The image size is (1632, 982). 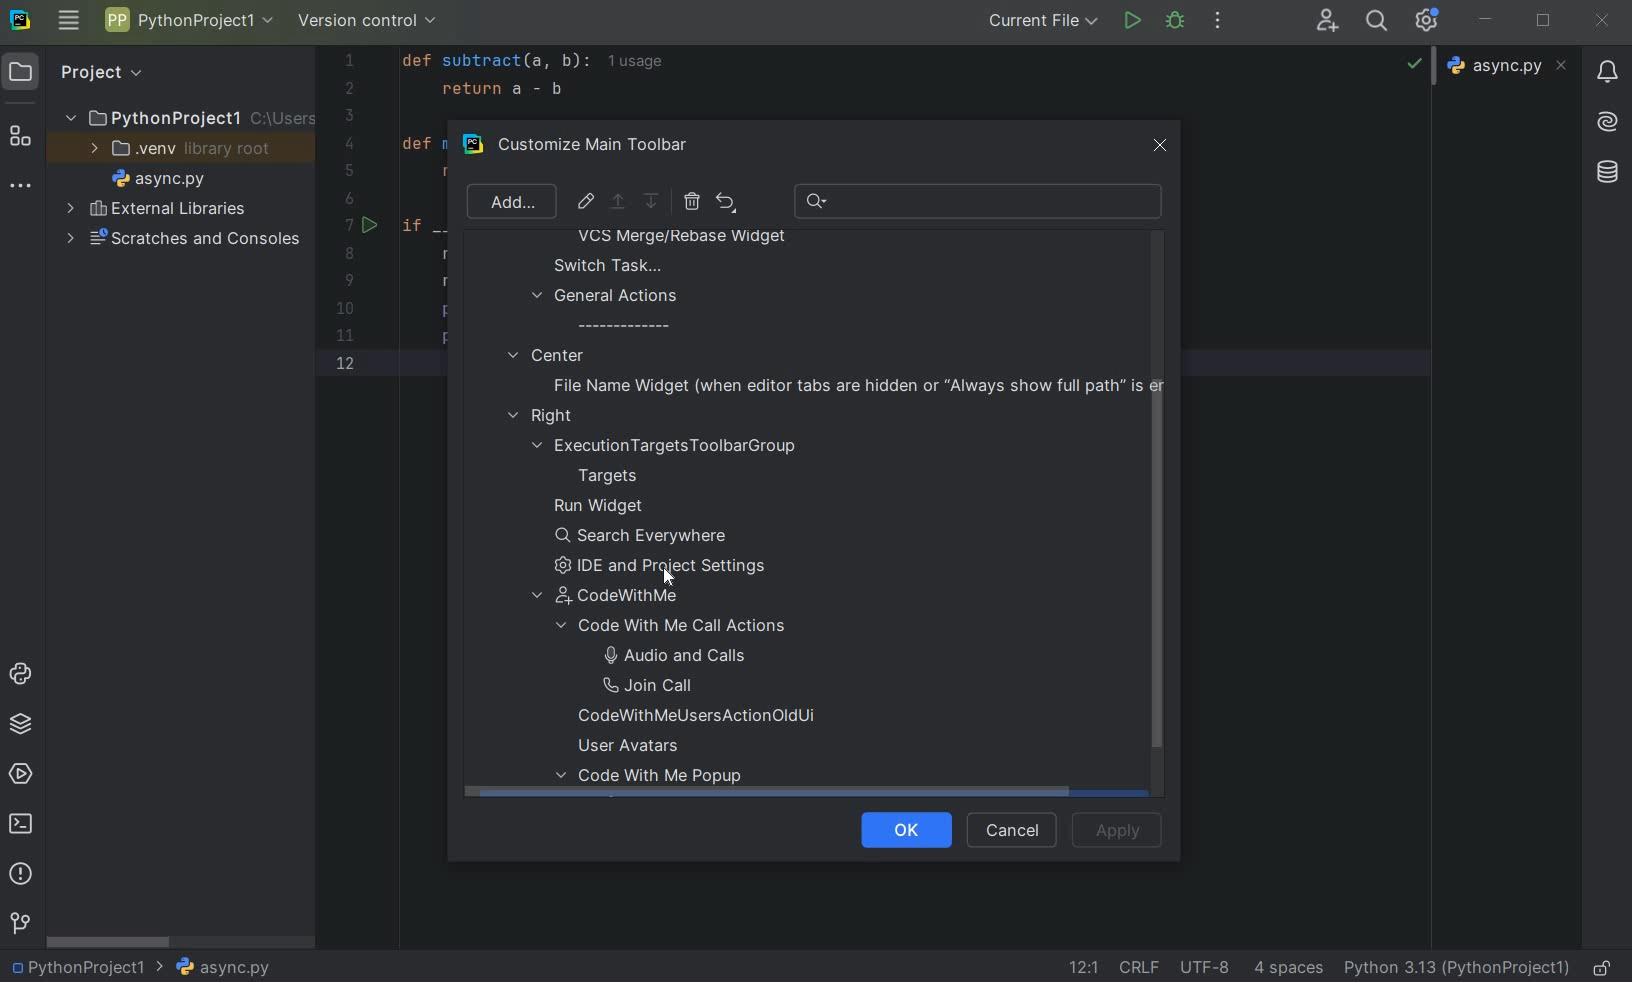 What do you see at coordinates (1134, 22) in the screenshot?
I see `RUN` at bounding box center [1134, 22].